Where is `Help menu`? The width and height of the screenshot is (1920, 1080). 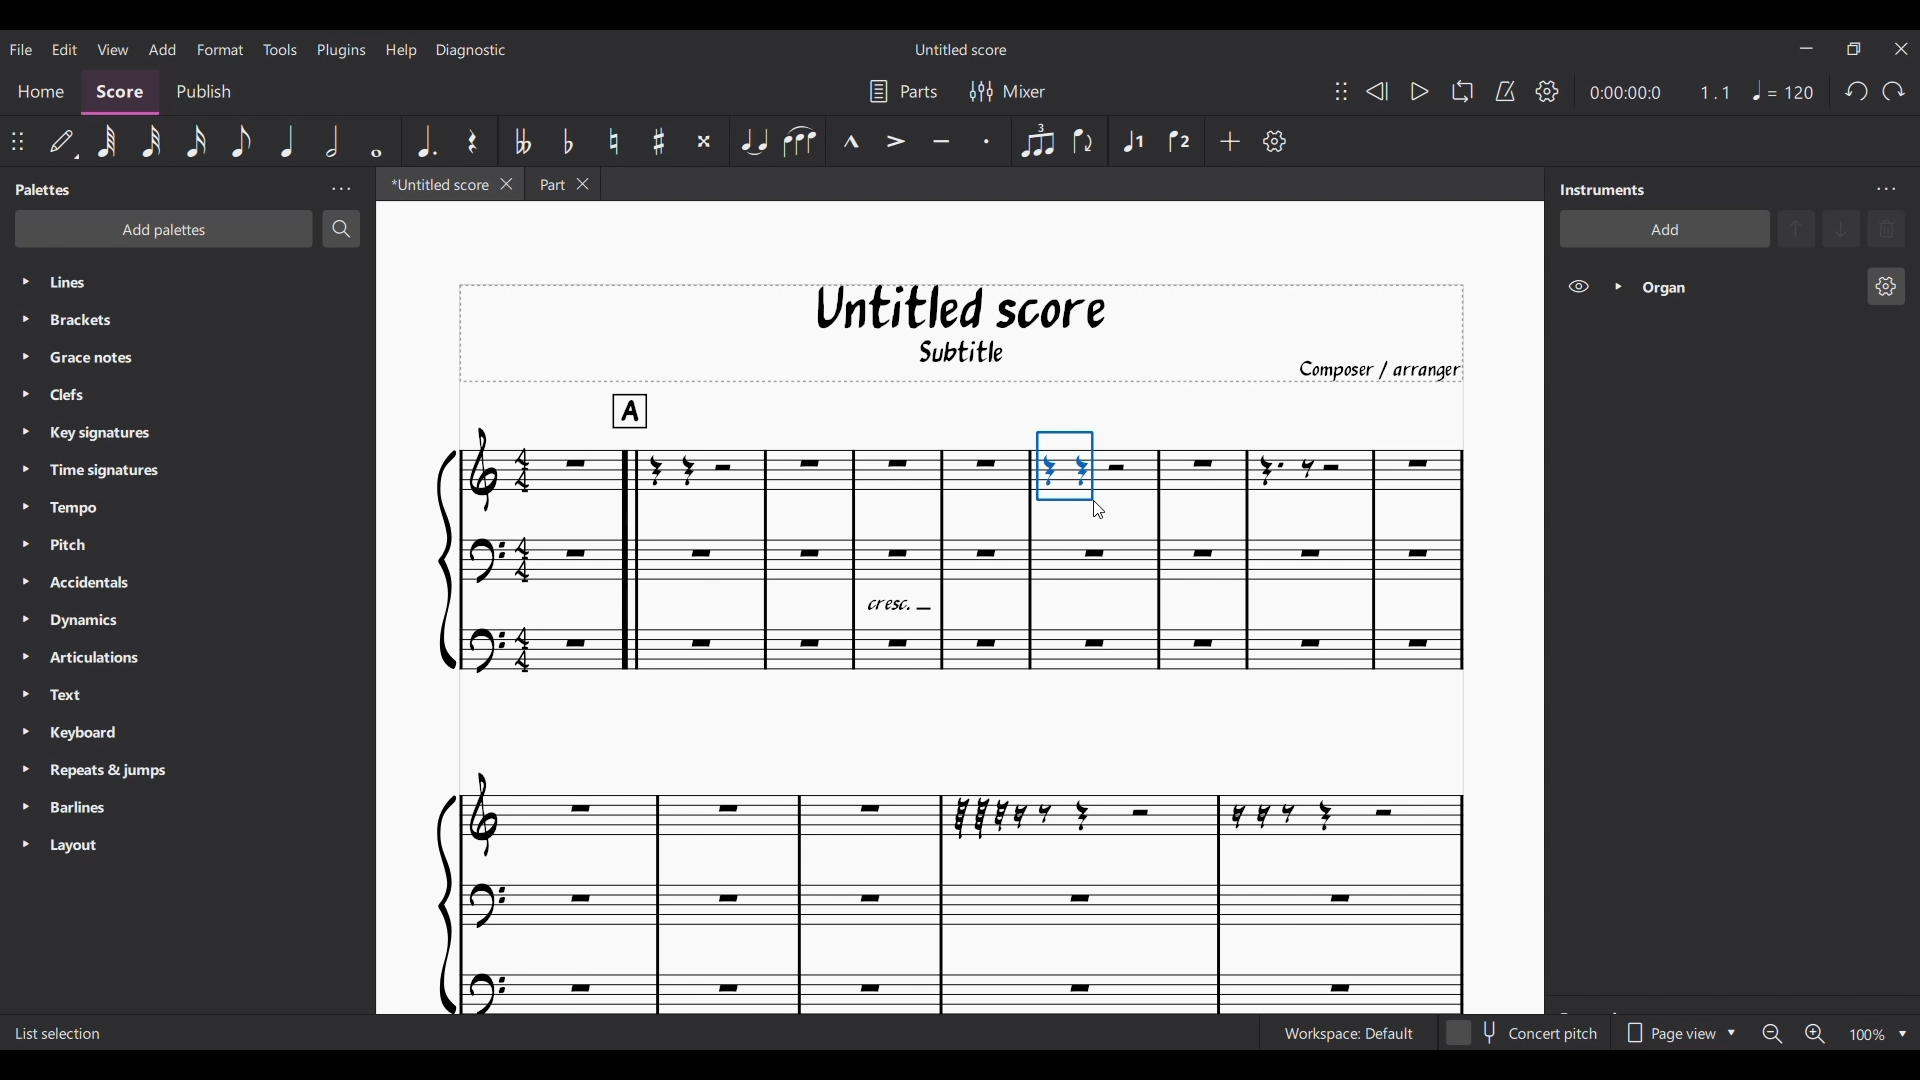
Help menu is located at coordinates (400, 50).